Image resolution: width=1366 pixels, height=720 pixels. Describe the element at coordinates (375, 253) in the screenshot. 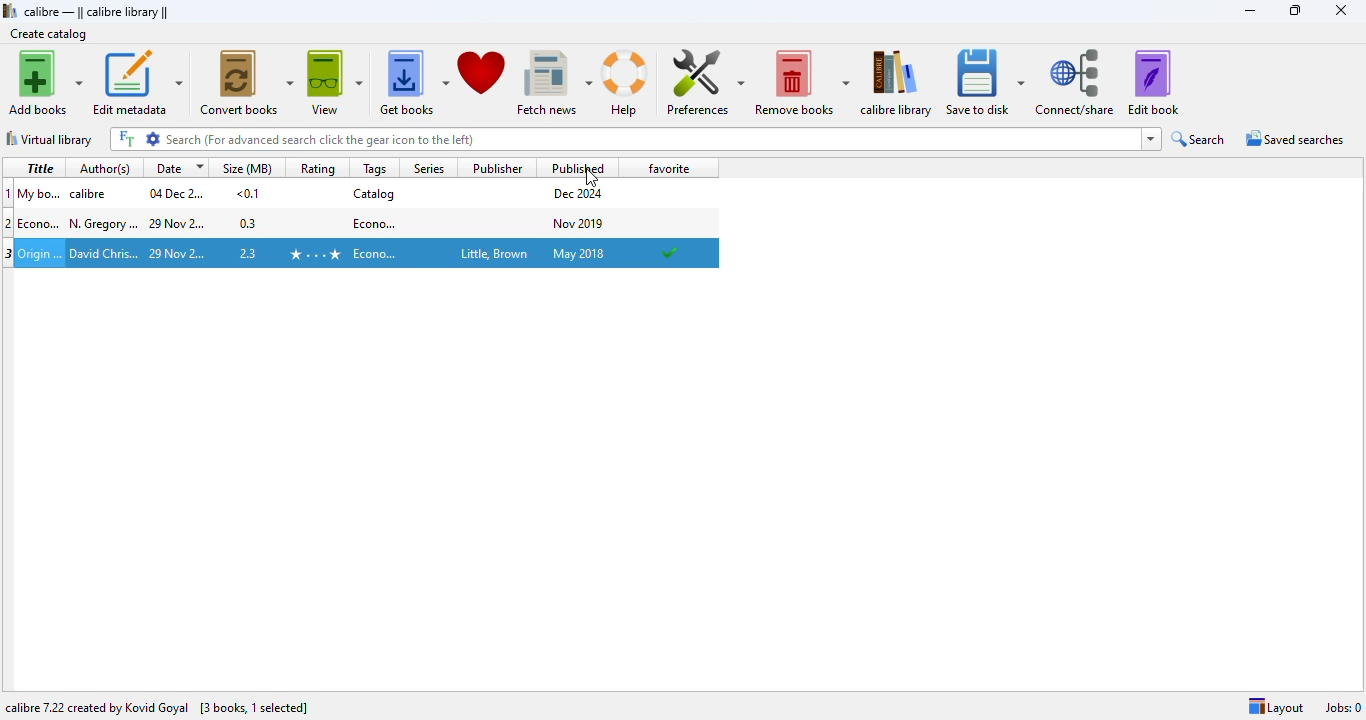

I see `tag` at that location.